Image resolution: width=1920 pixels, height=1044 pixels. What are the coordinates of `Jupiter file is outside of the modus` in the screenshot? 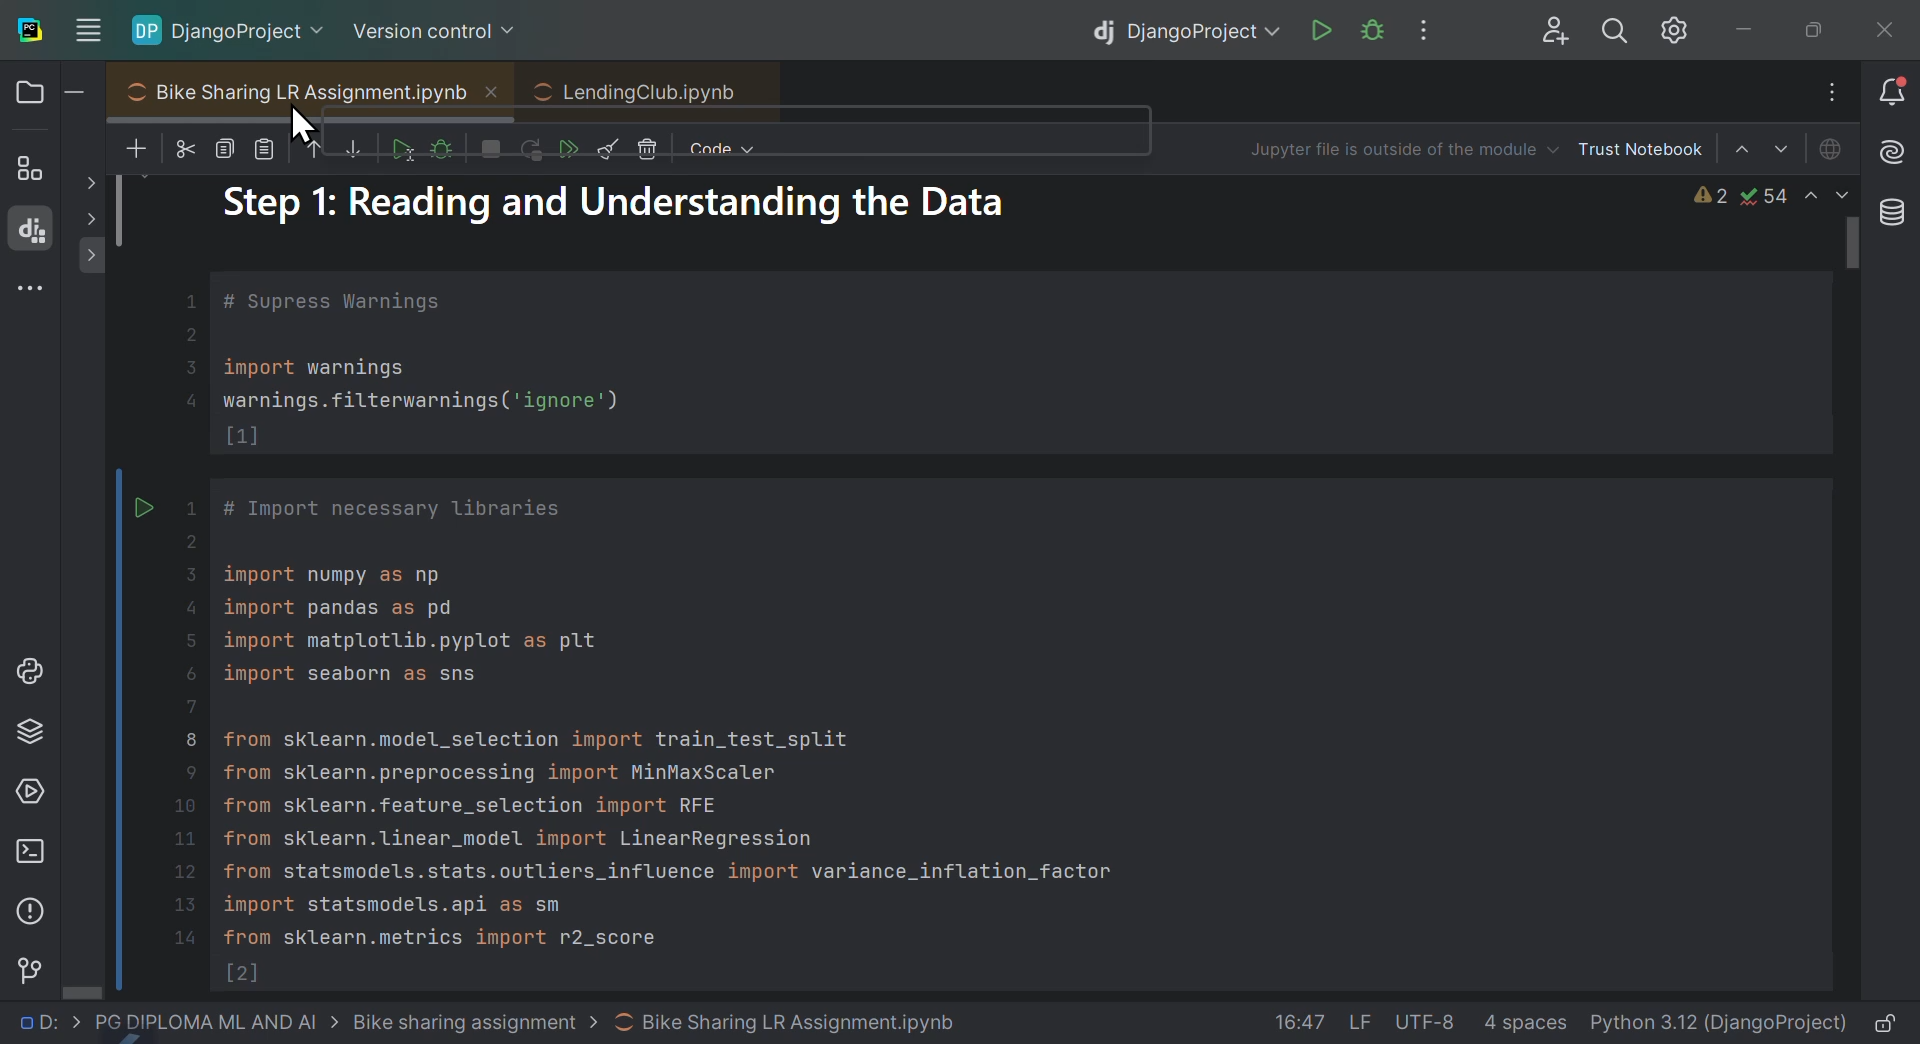 It's located at (1386, 152).